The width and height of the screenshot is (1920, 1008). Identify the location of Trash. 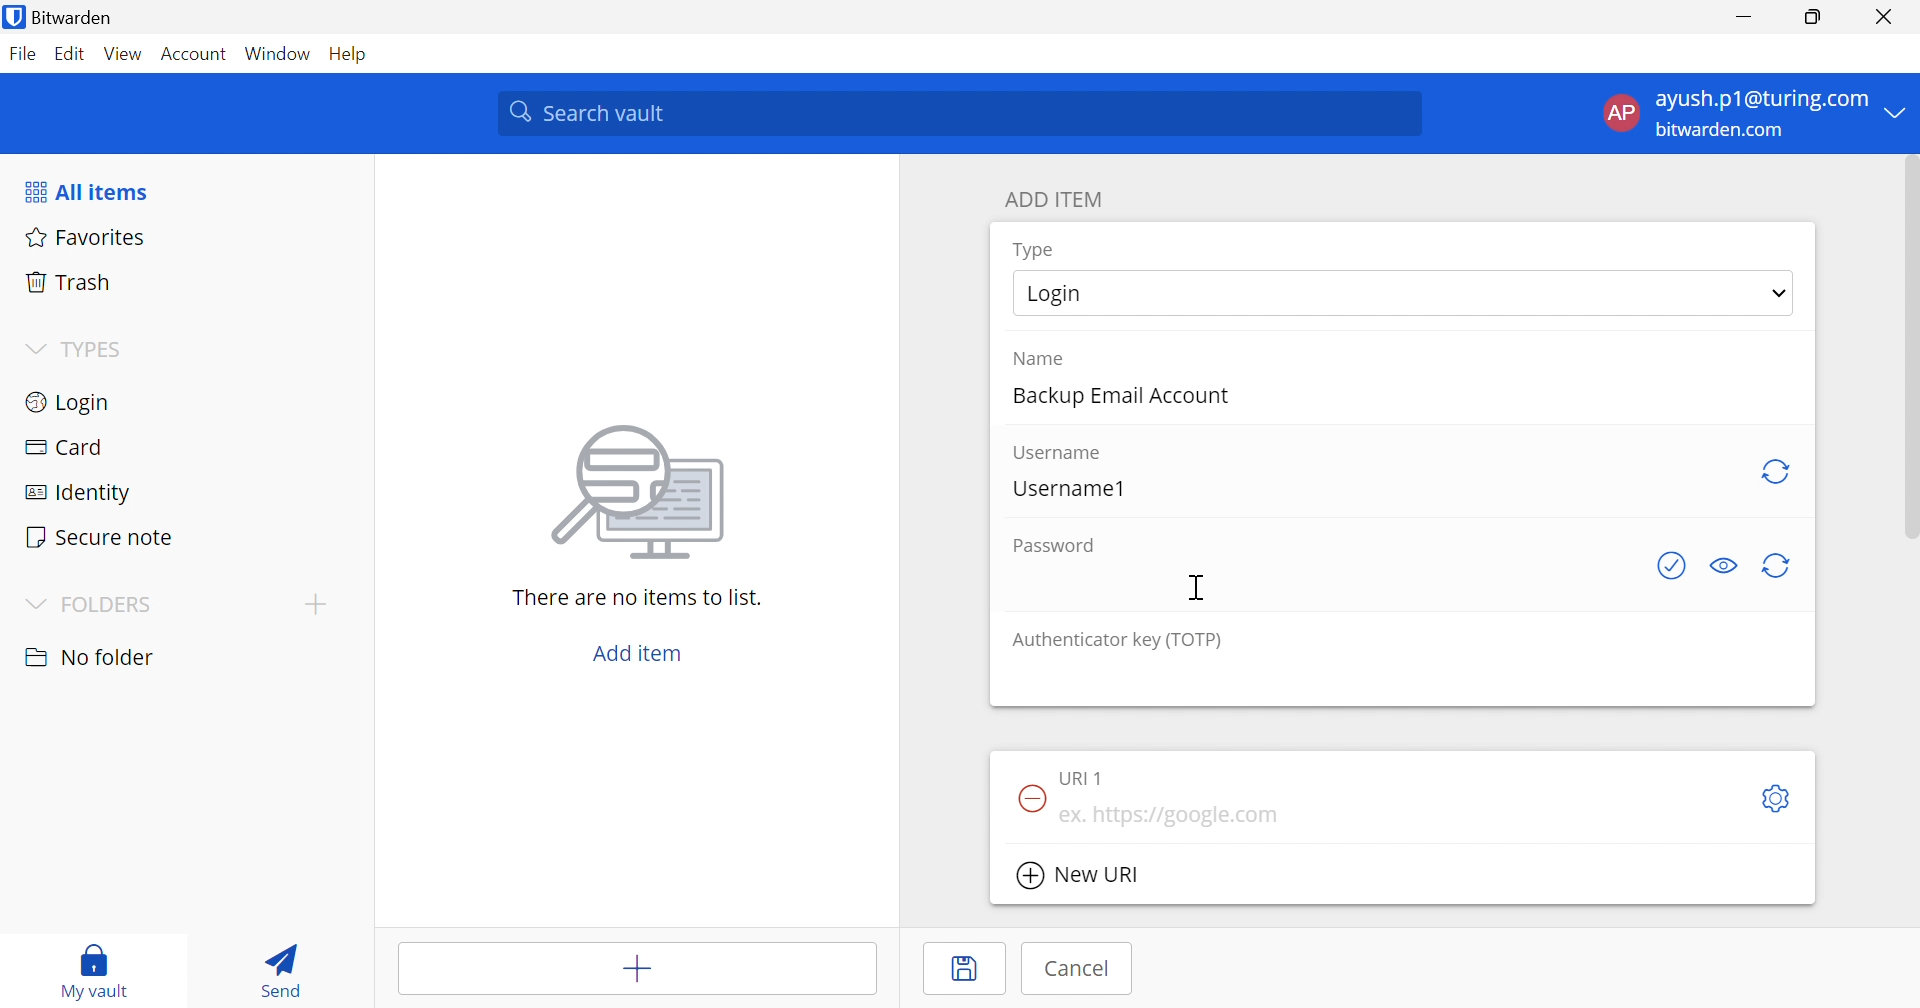
(70, 280).